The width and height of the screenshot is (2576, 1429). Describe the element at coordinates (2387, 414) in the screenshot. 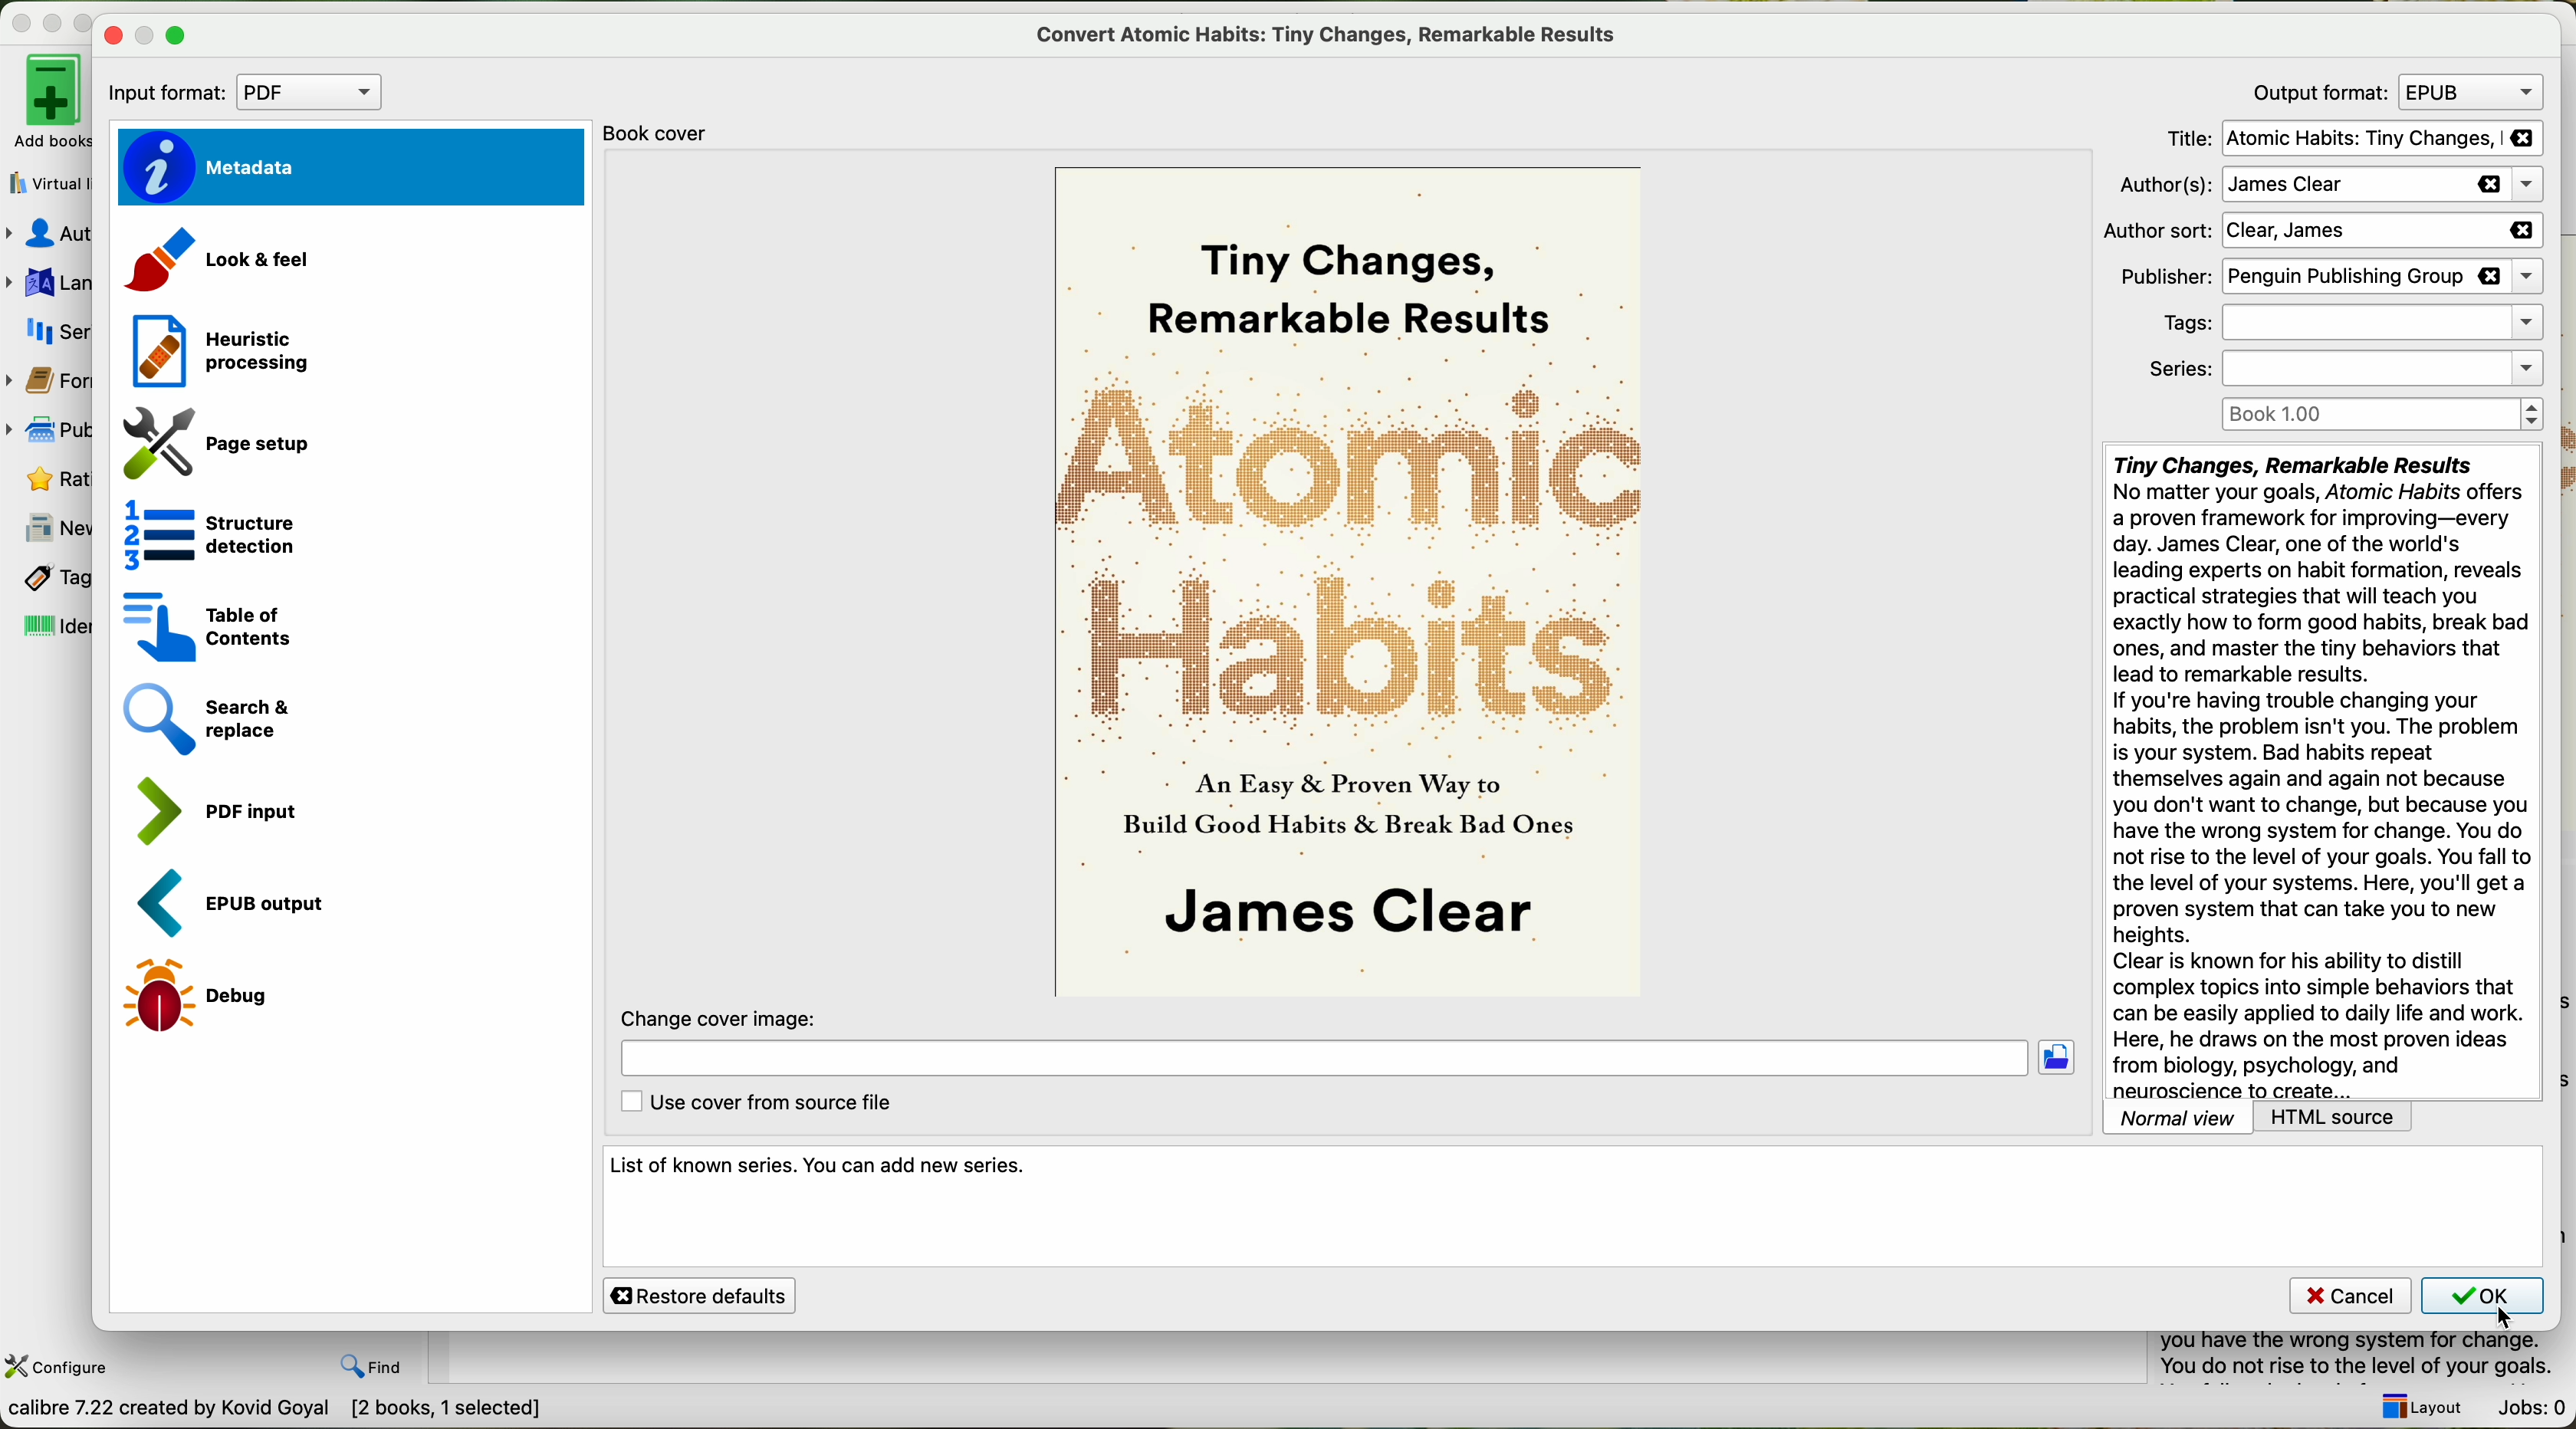

I see `book 1.00` at that location.